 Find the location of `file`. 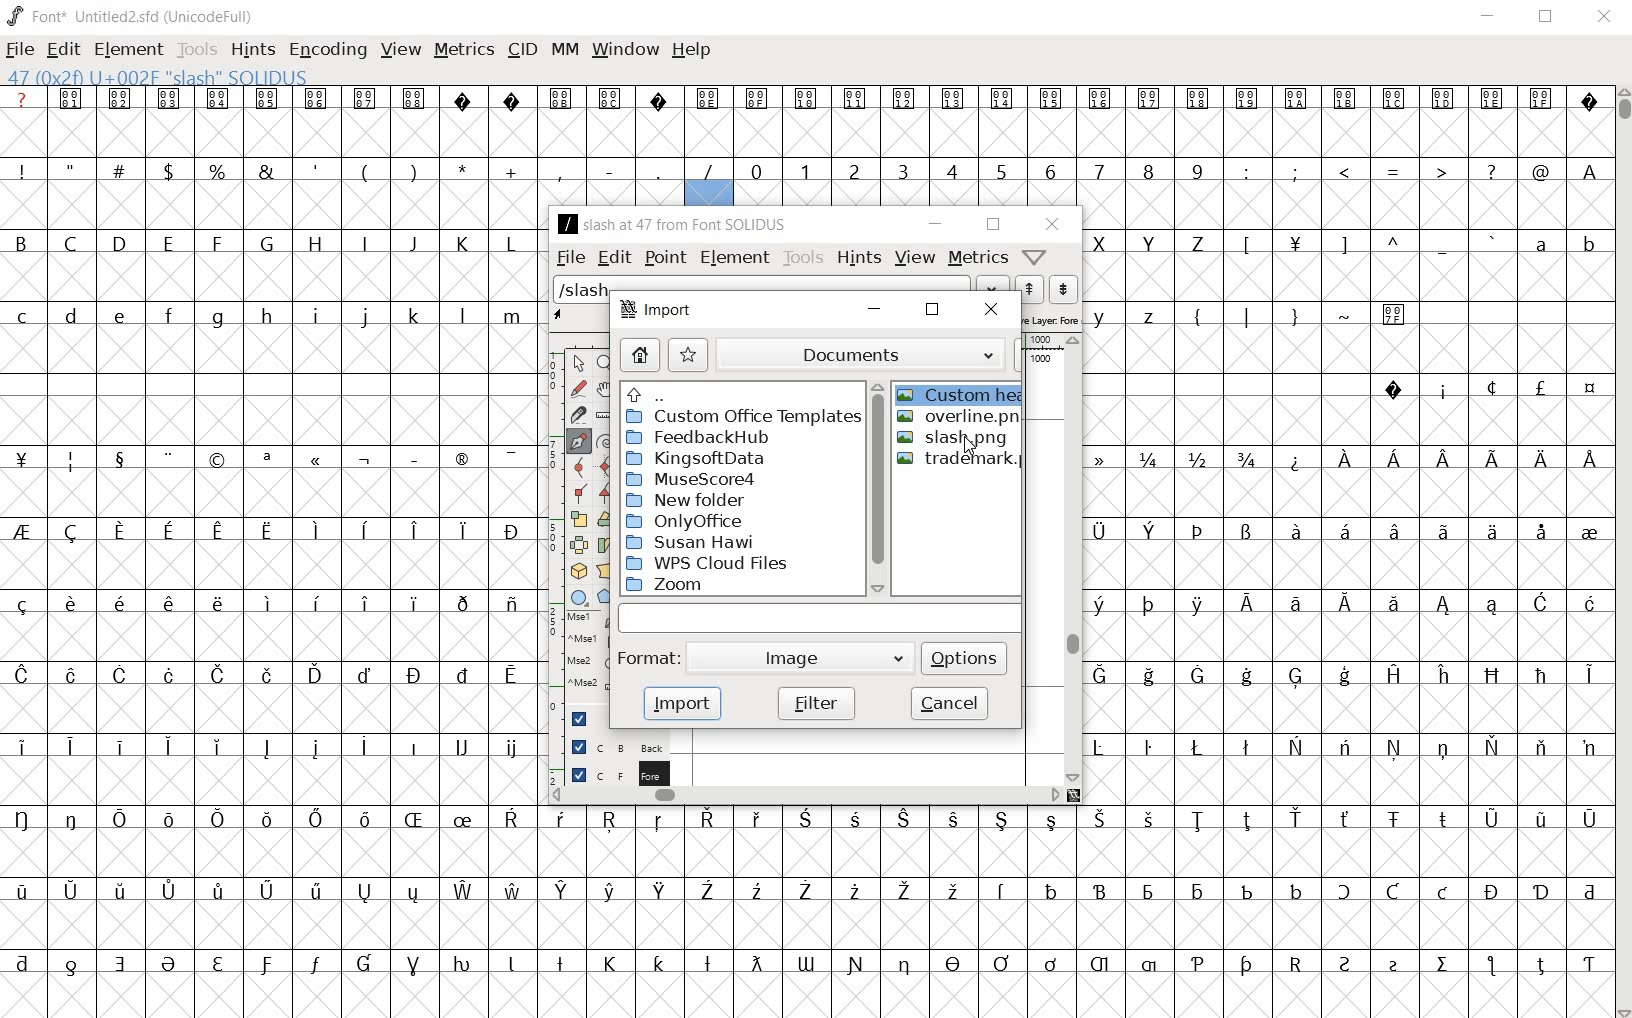

file is located at coordinates (570, 257).